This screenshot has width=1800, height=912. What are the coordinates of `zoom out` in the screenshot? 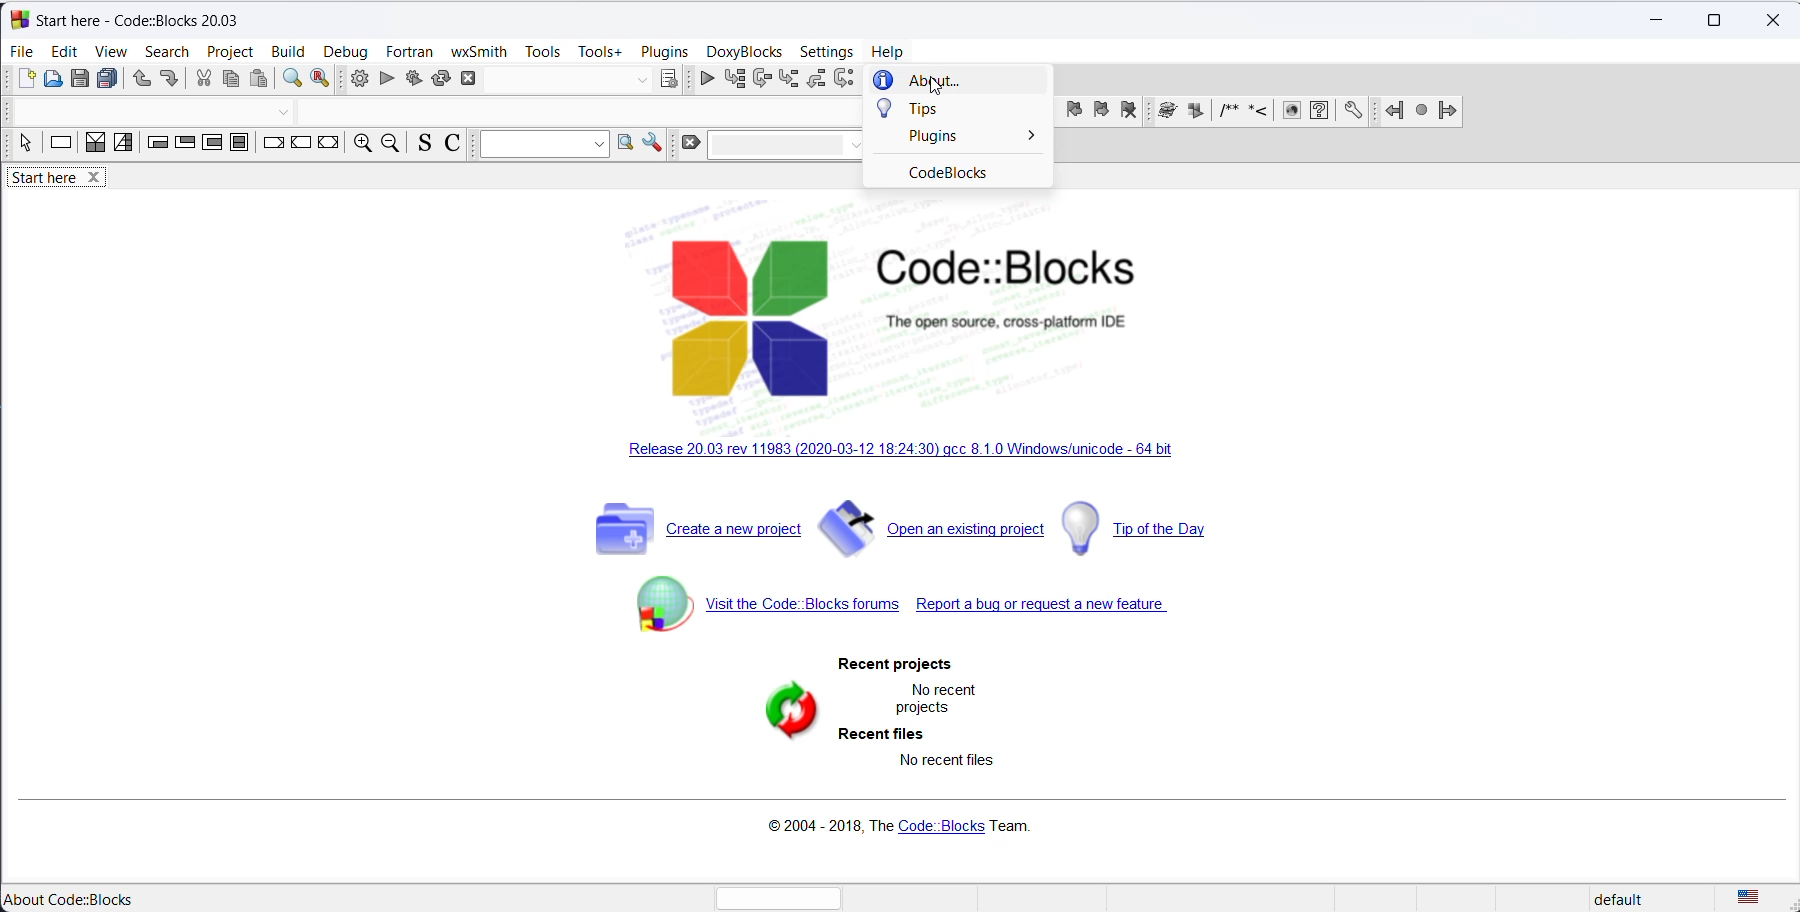 It's located at (394, 143).